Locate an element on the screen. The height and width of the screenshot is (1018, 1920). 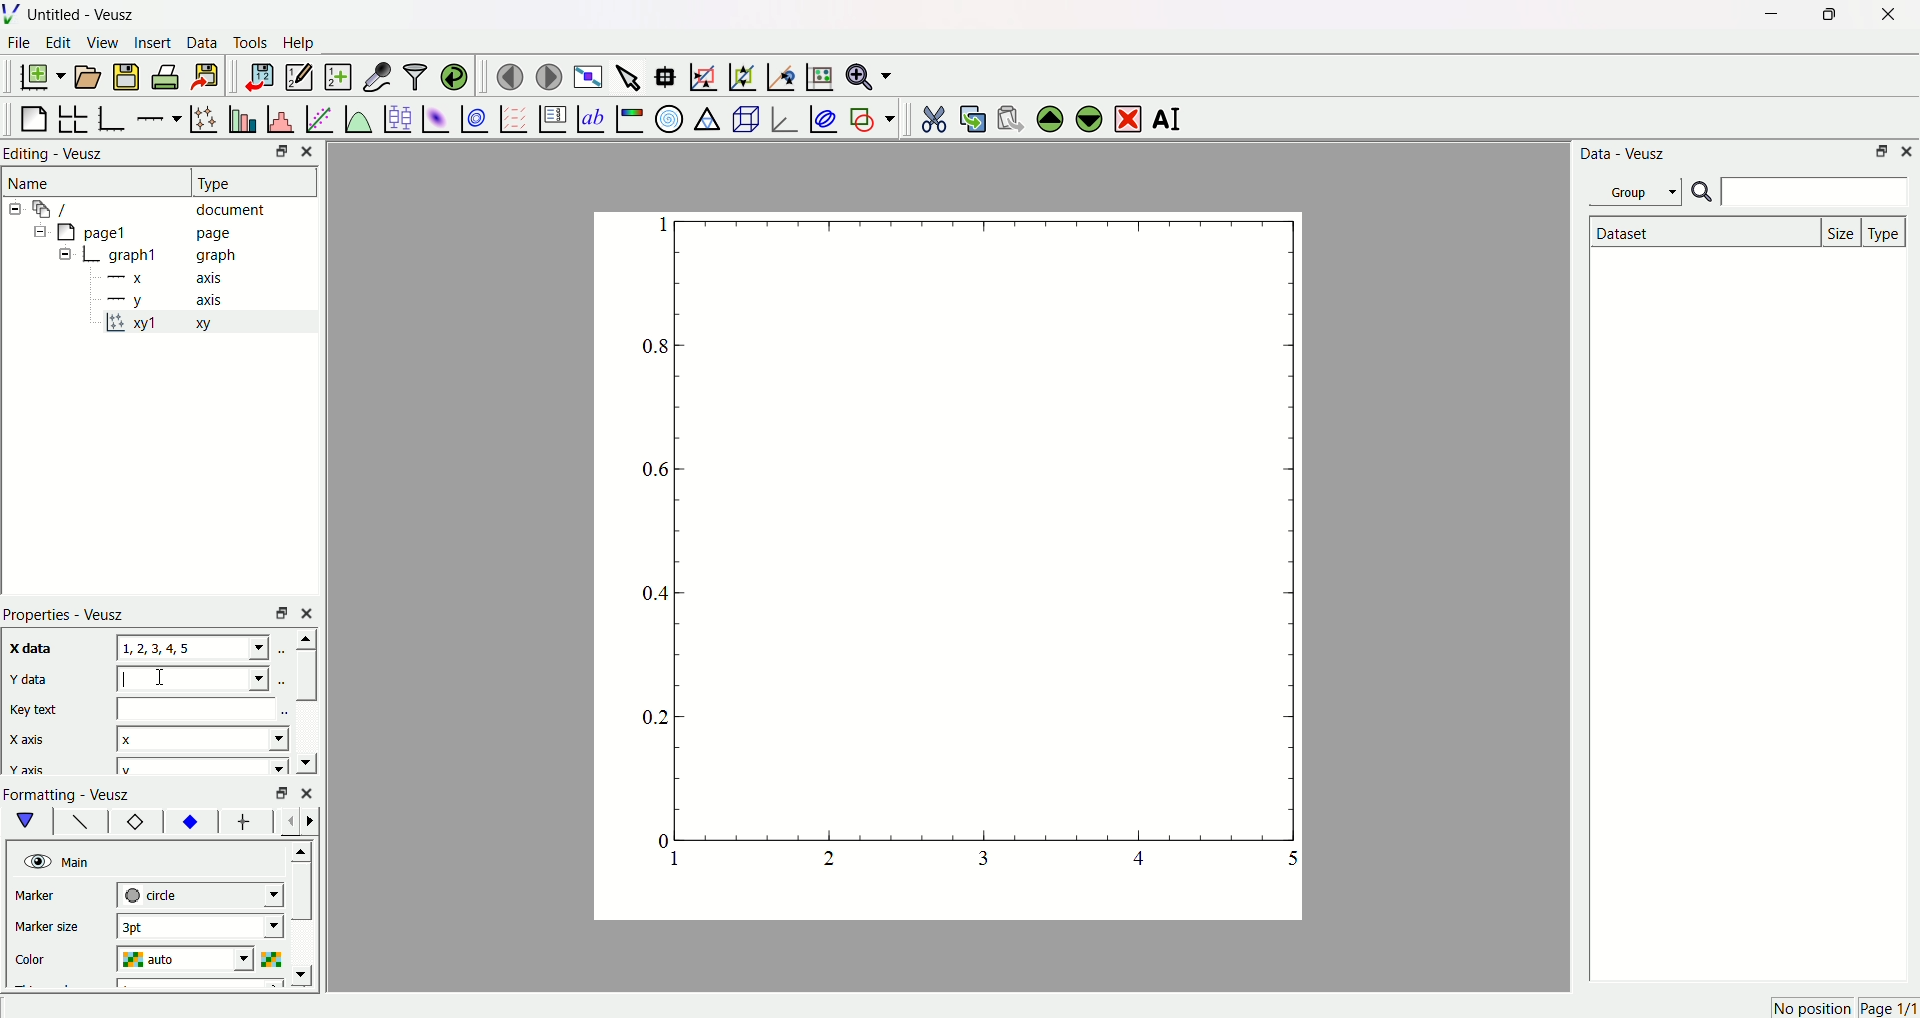
page is located at coordinates (935, 571).